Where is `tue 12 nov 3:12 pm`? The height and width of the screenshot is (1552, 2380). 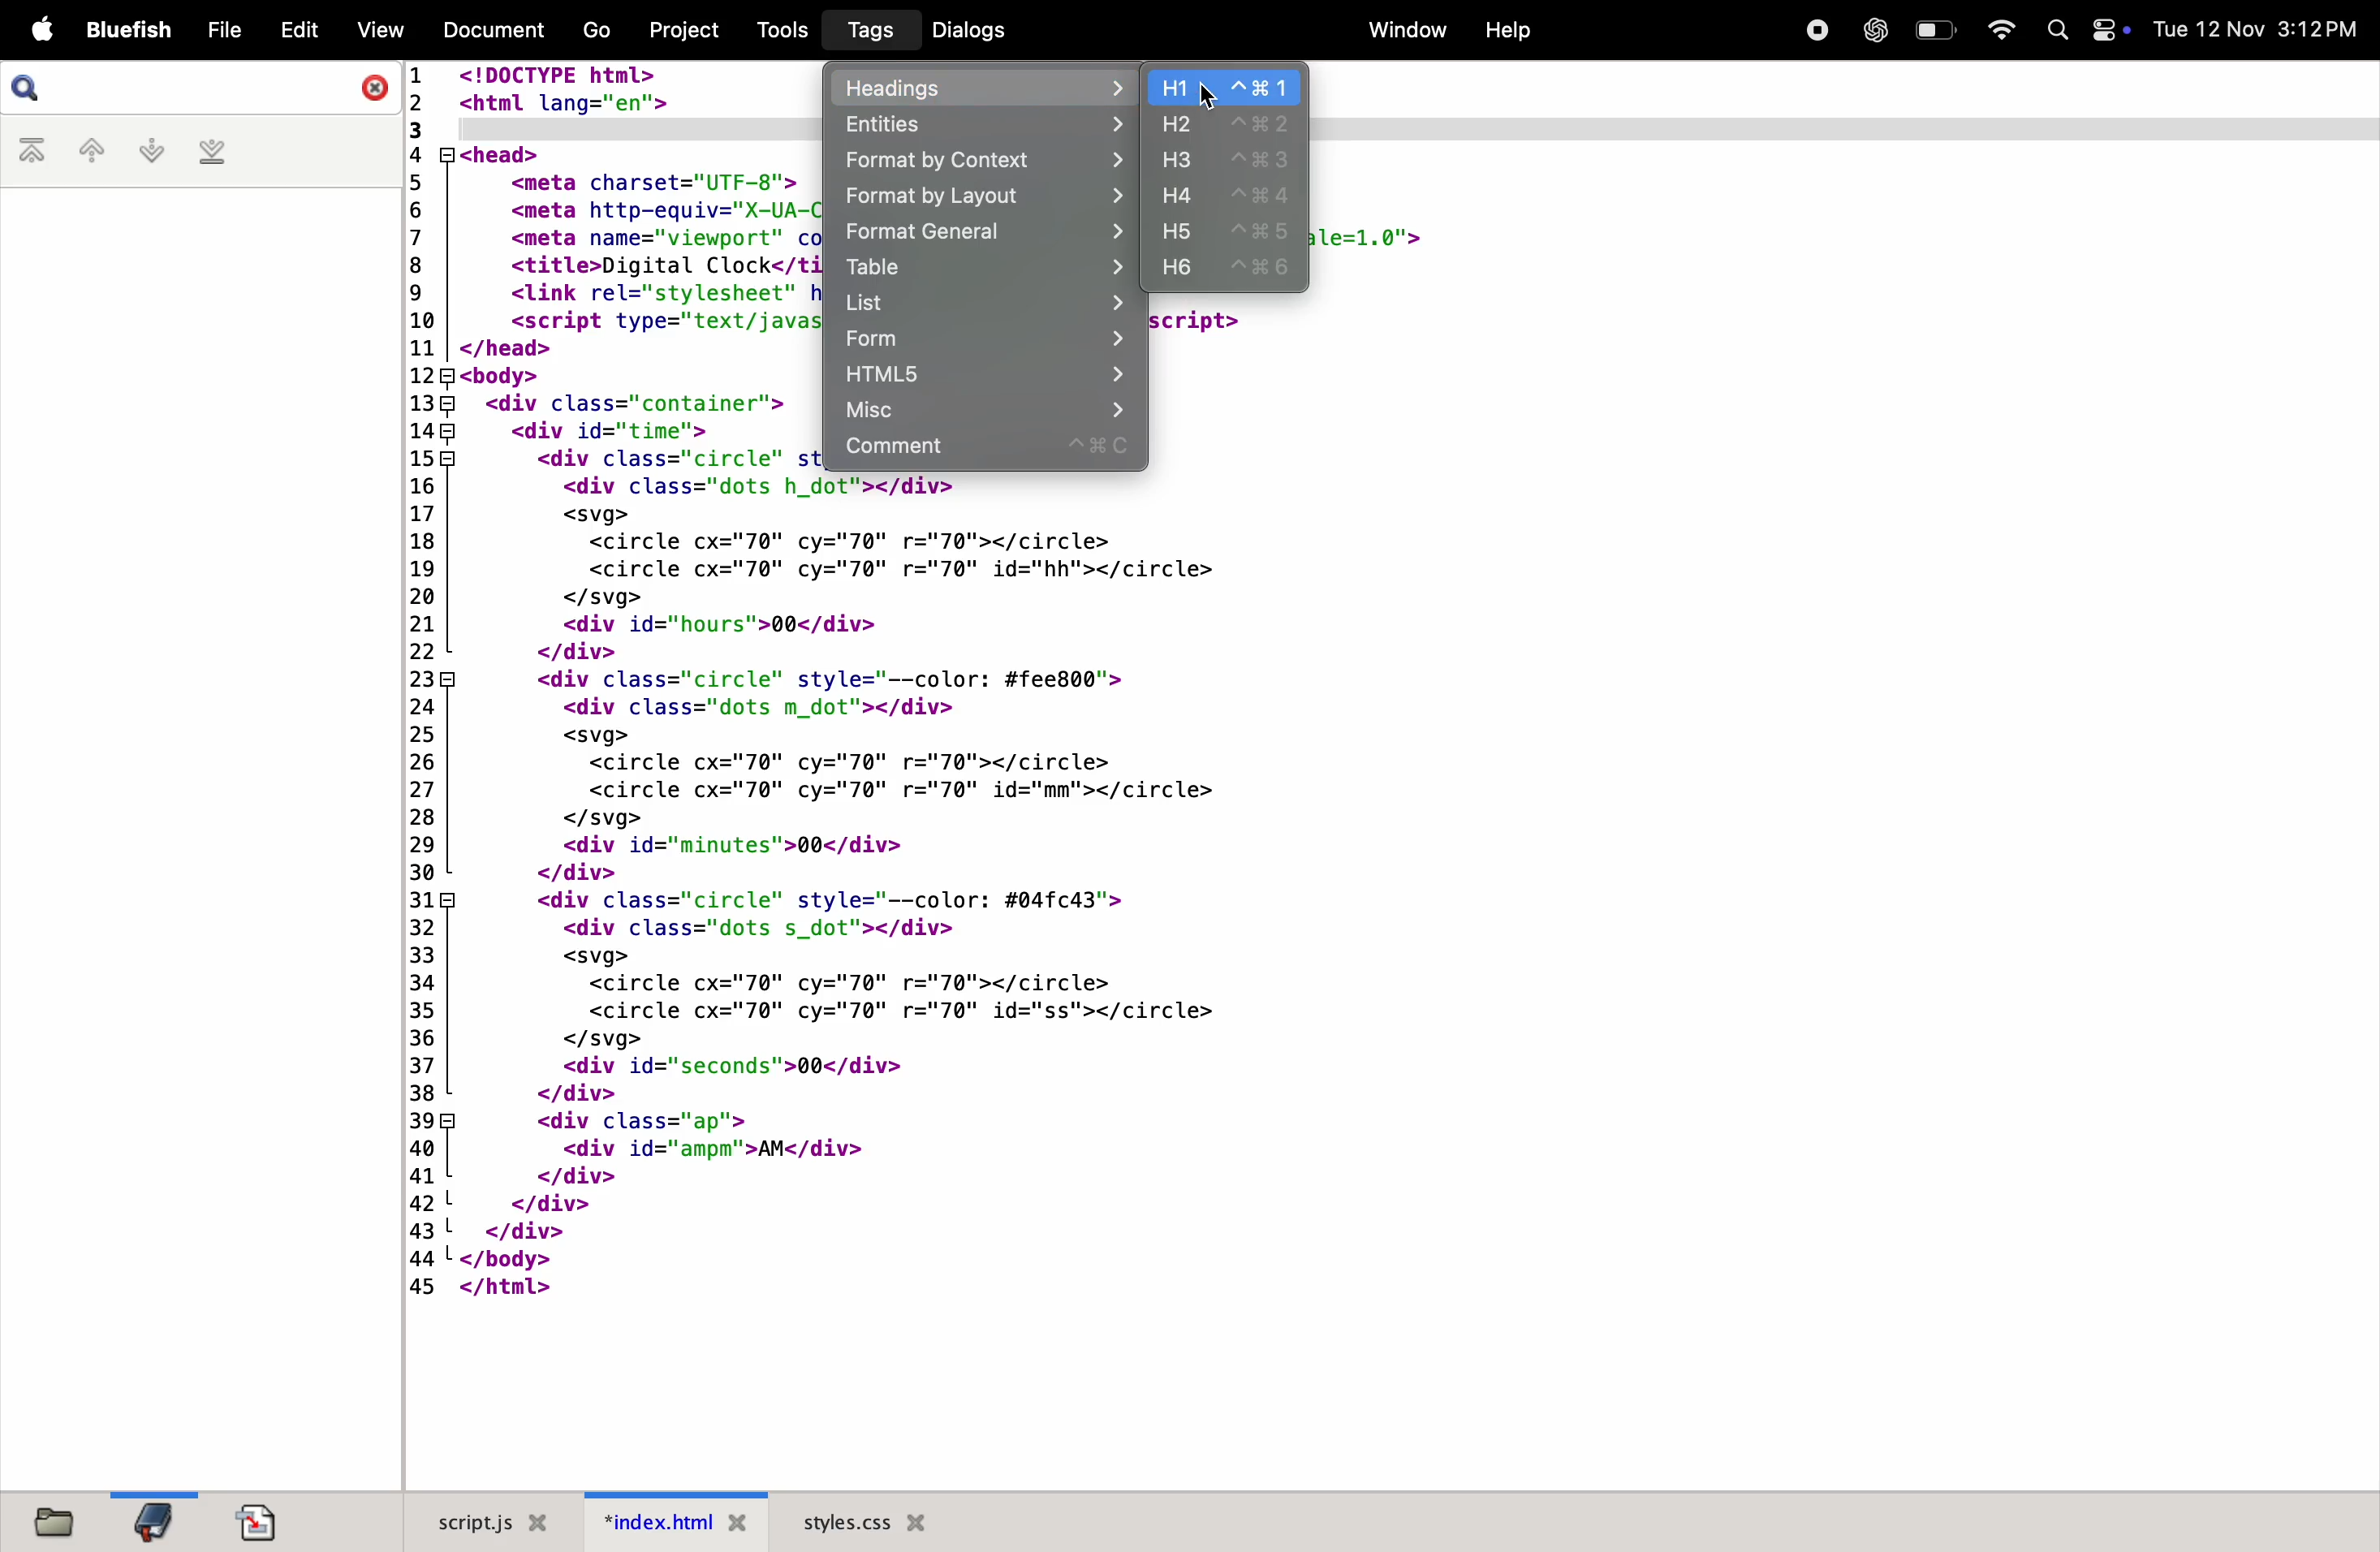 tue 12 nov 3:12 pm is located at coordinates (2256, 29).